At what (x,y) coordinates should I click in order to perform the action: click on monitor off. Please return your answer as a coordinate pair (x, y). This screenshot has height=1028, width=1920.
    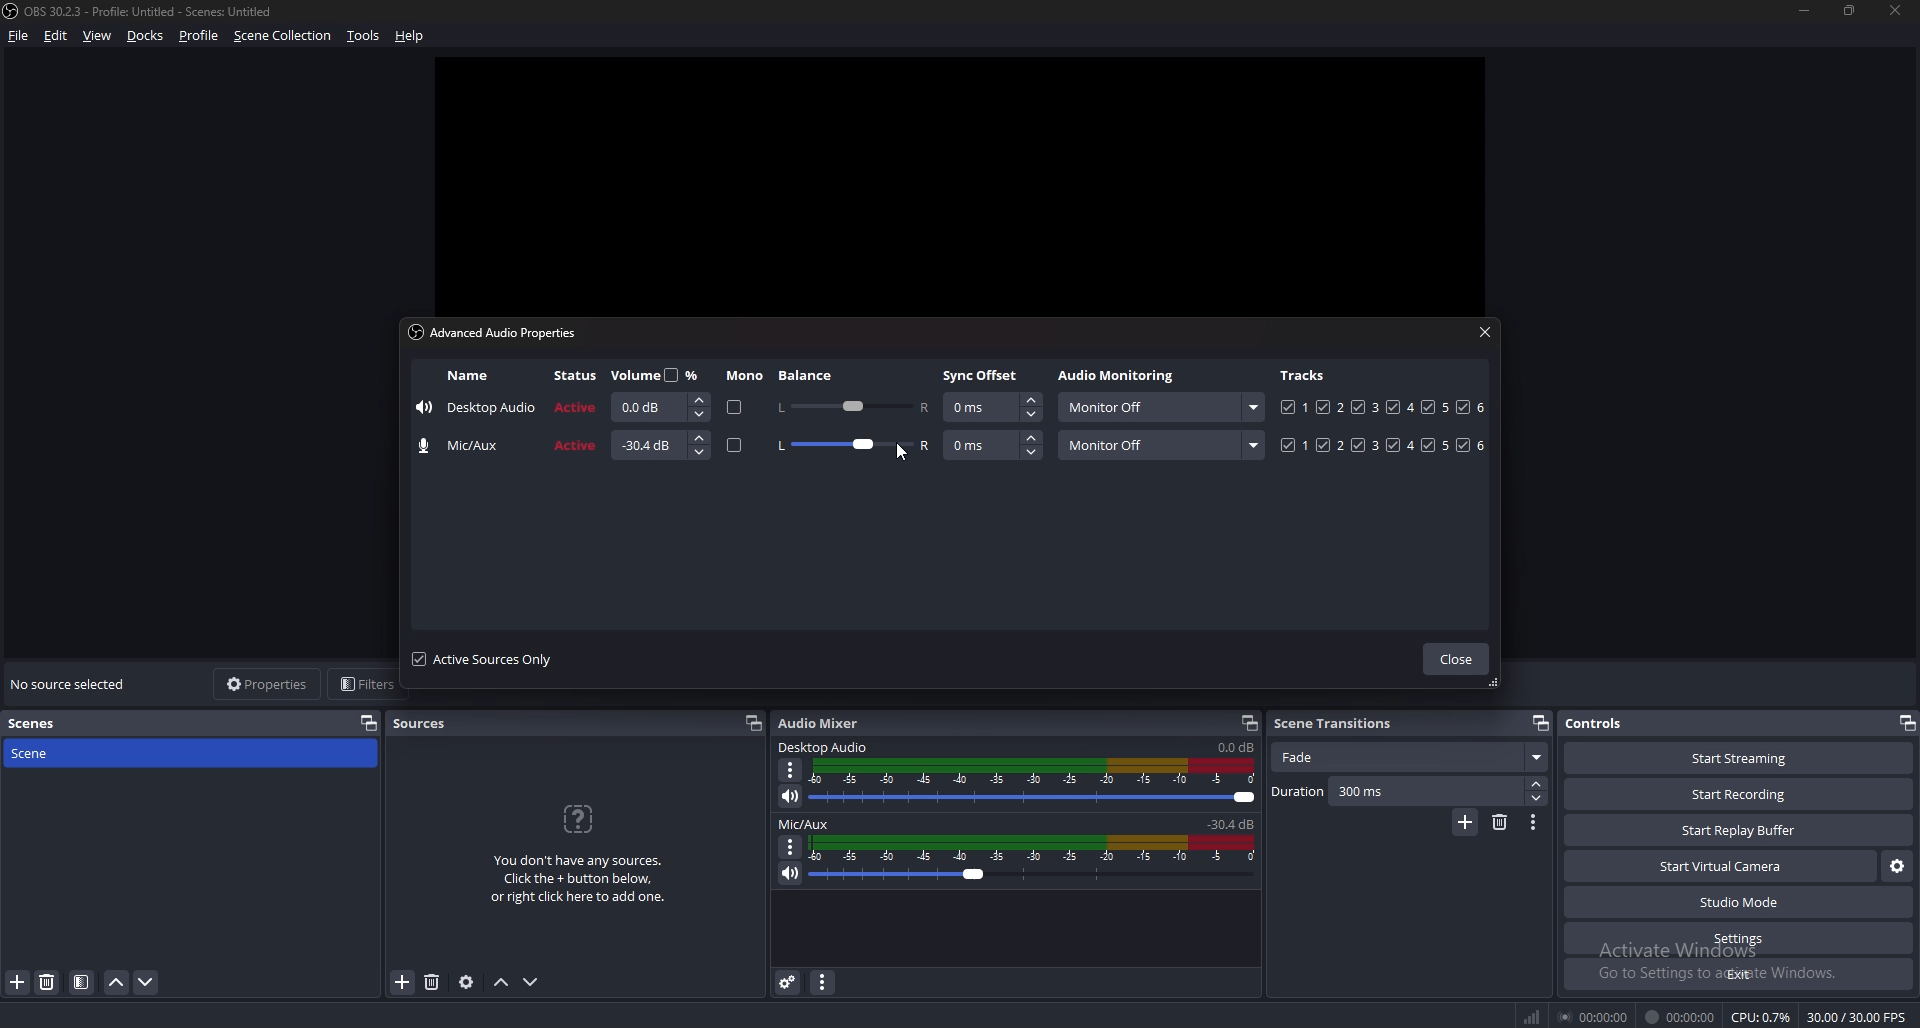
    Looking at the image, I should click on (1159, 407).